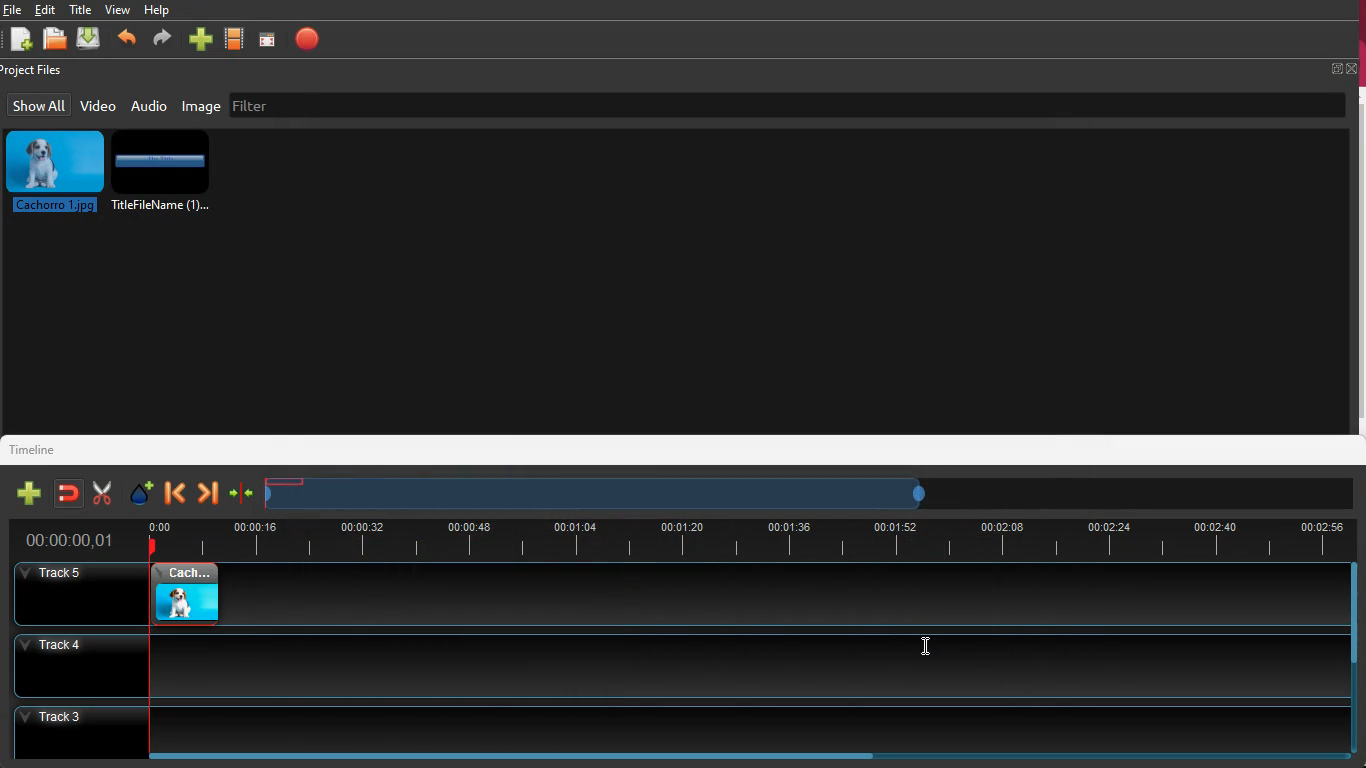 This screenshot has height=768, width=1366. I want to click on video, so click(98, 105).